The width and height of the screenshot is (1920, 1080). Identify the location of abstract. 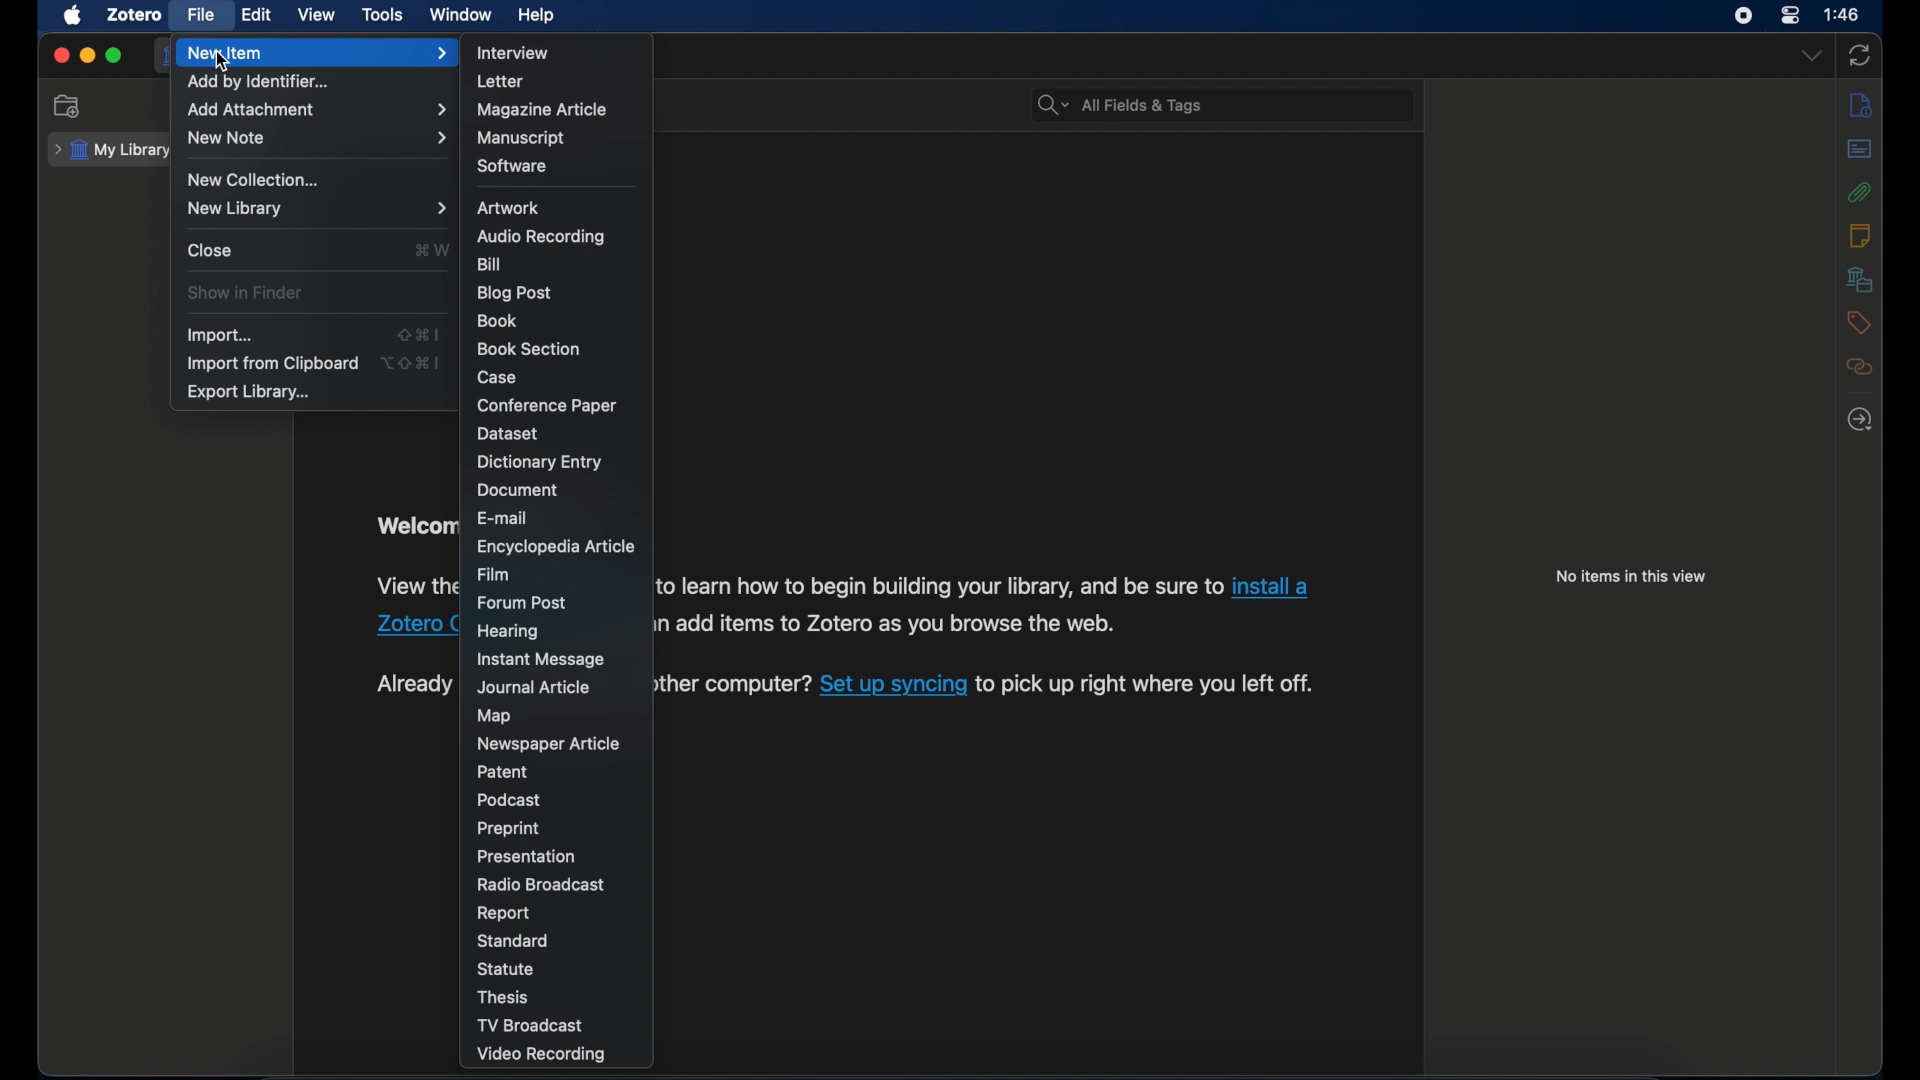
(1859, 148).